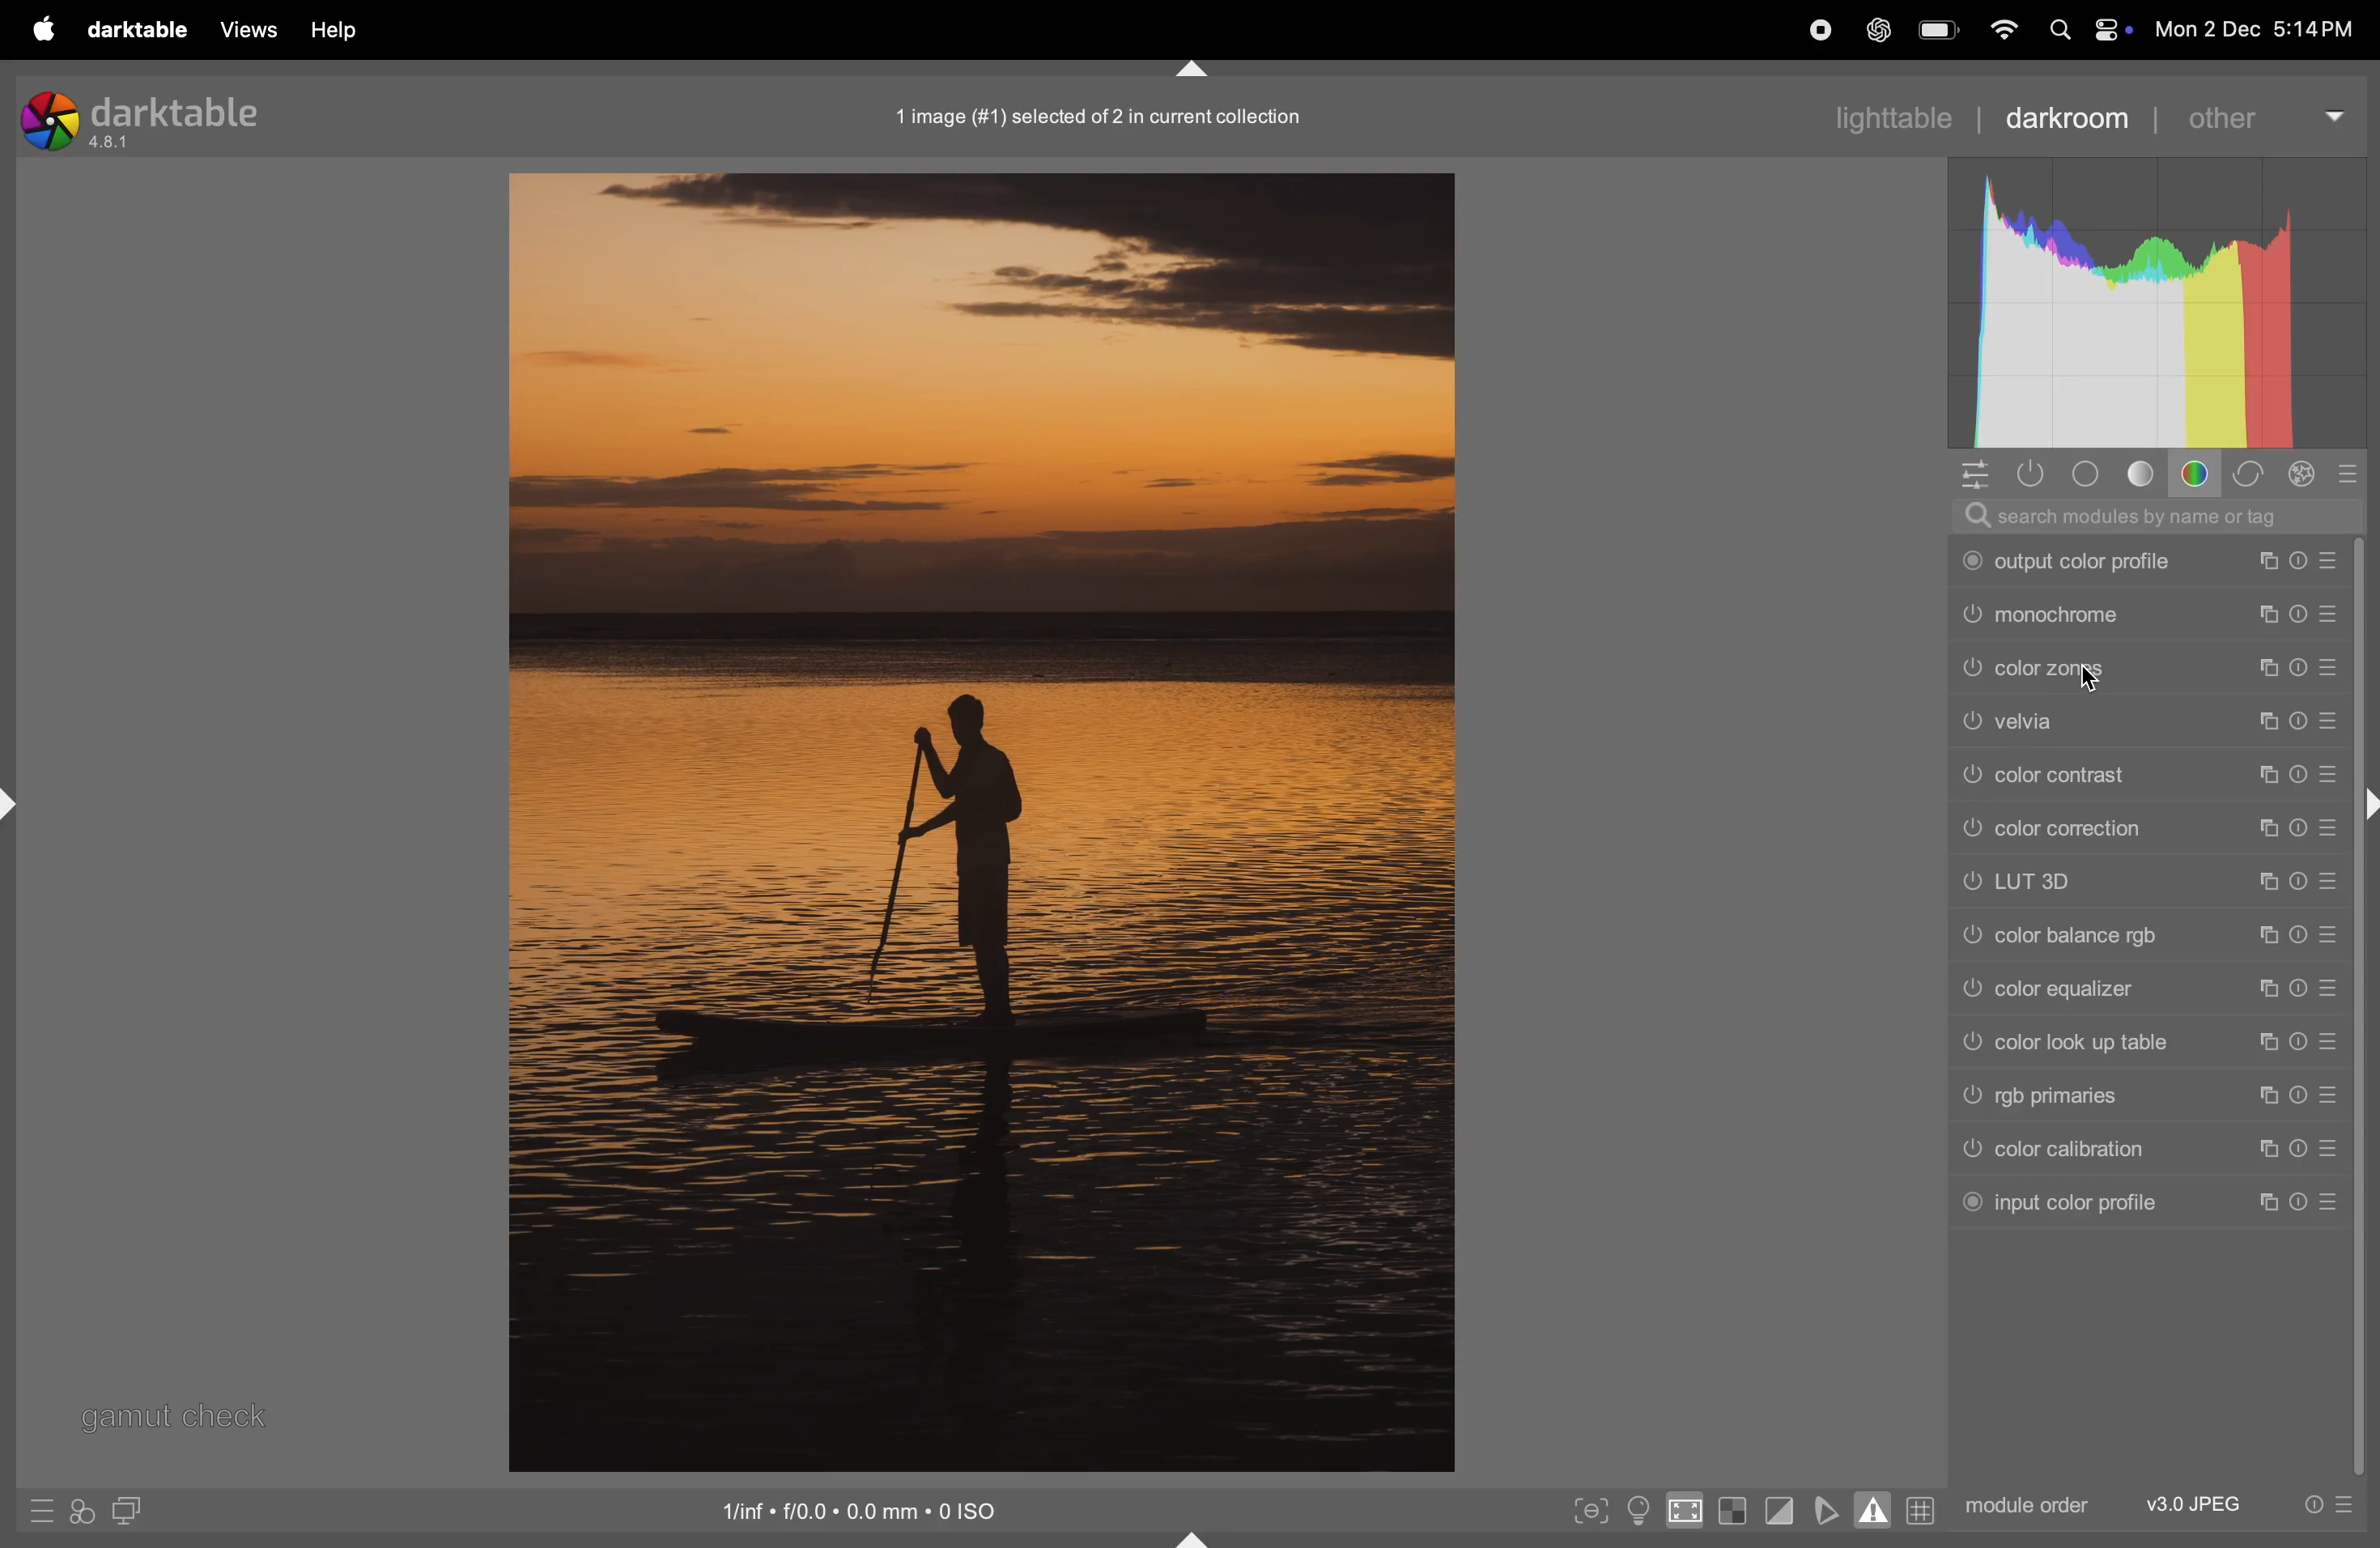 The width and height of the screenshot is (2380, 1548). I want to click on preset, so click(2331, 933).